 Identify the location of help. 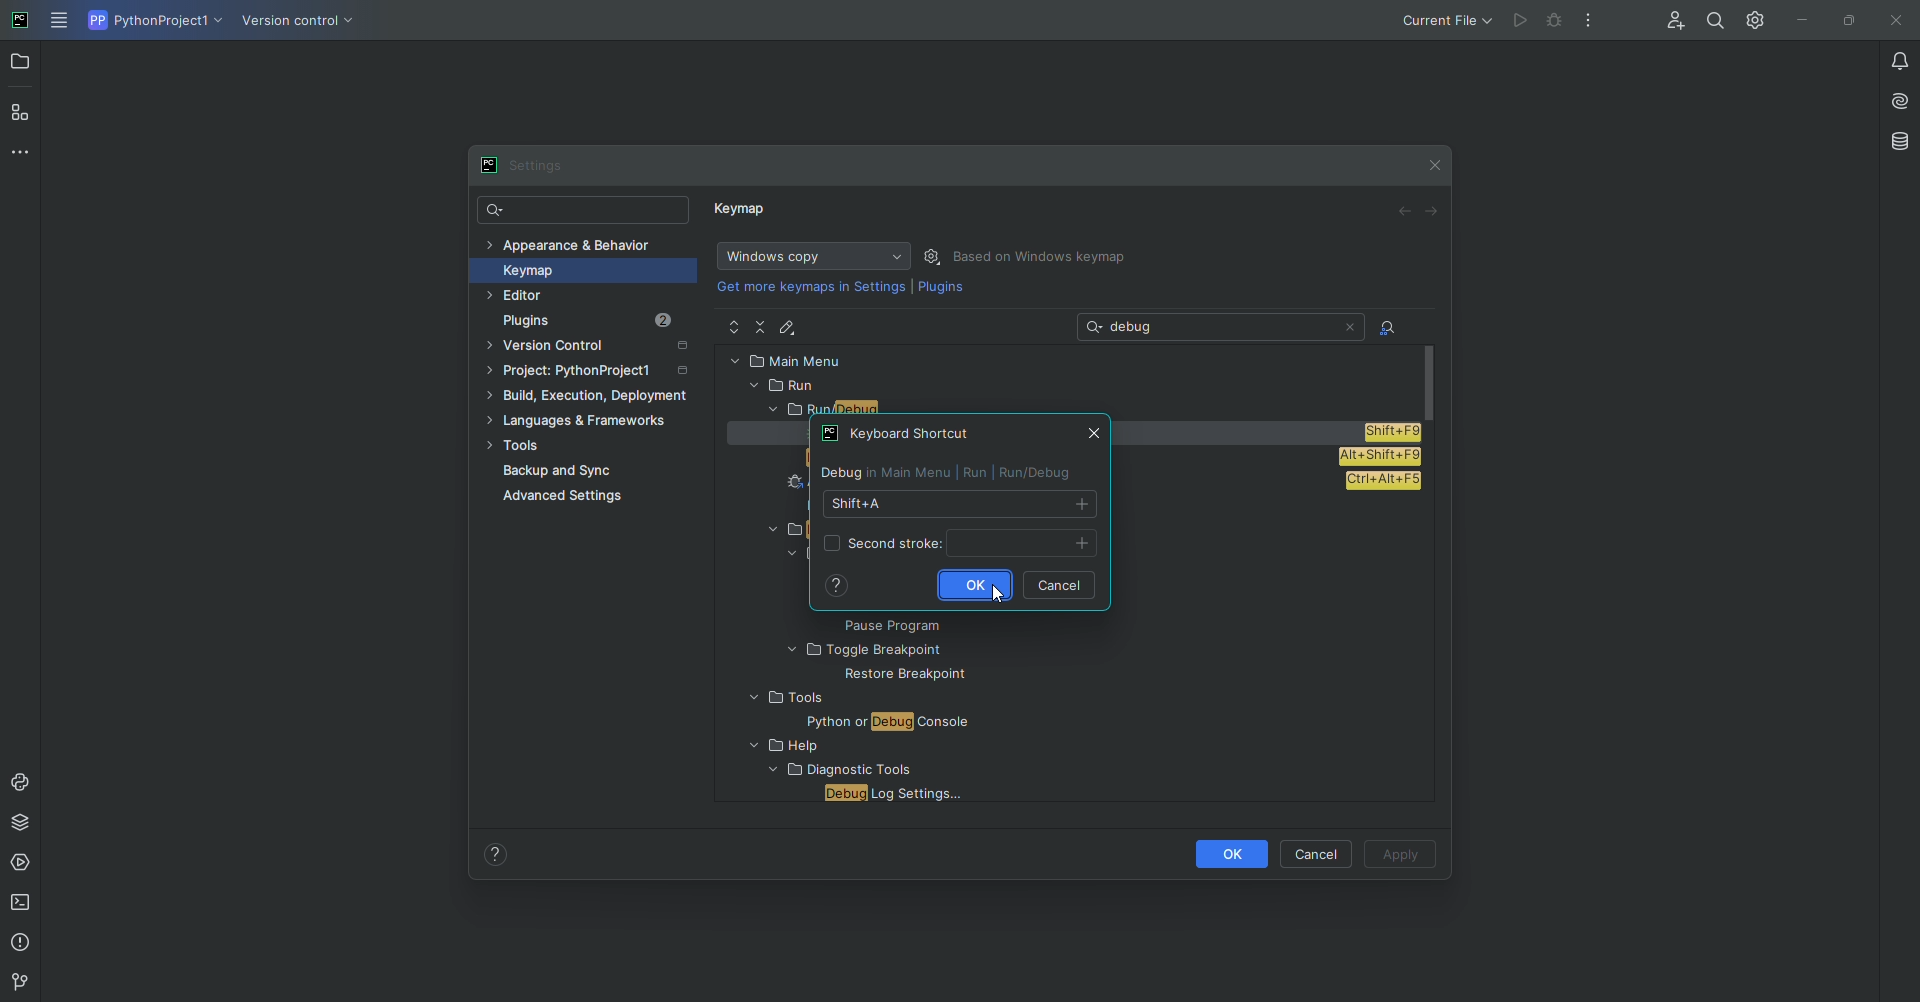
(837, 586).